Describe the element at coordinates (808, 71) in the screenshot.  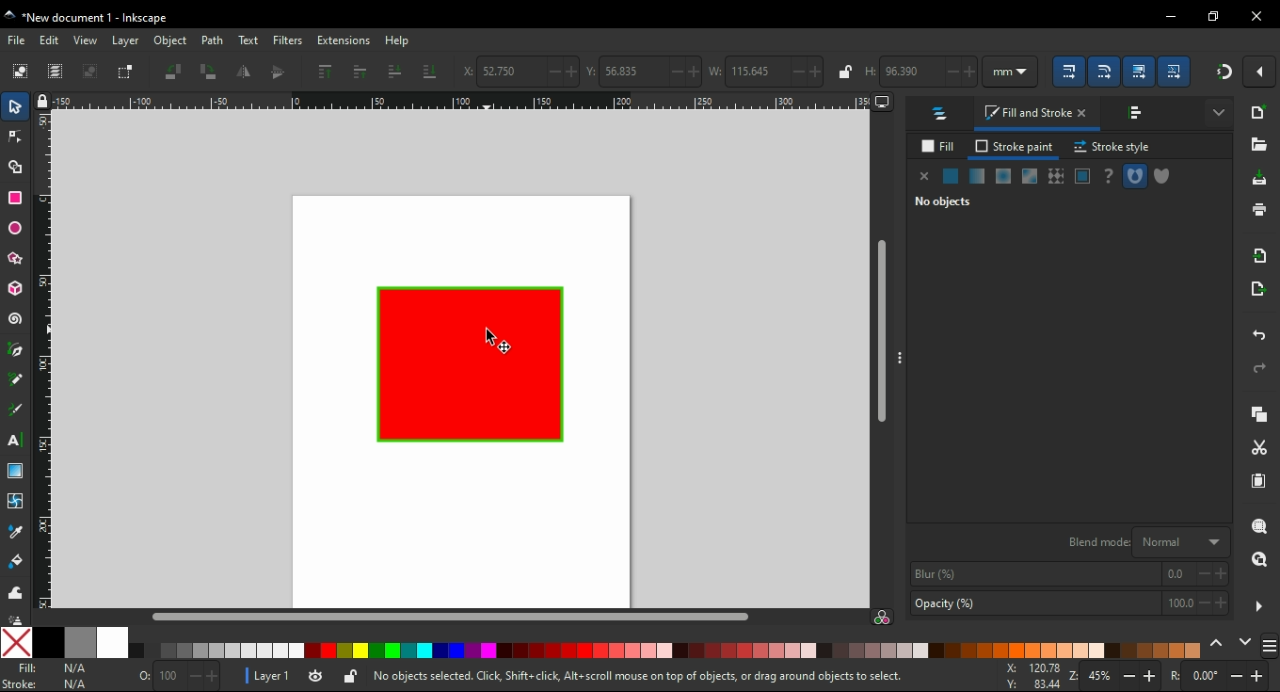
I see `increase/decrease` at that location.